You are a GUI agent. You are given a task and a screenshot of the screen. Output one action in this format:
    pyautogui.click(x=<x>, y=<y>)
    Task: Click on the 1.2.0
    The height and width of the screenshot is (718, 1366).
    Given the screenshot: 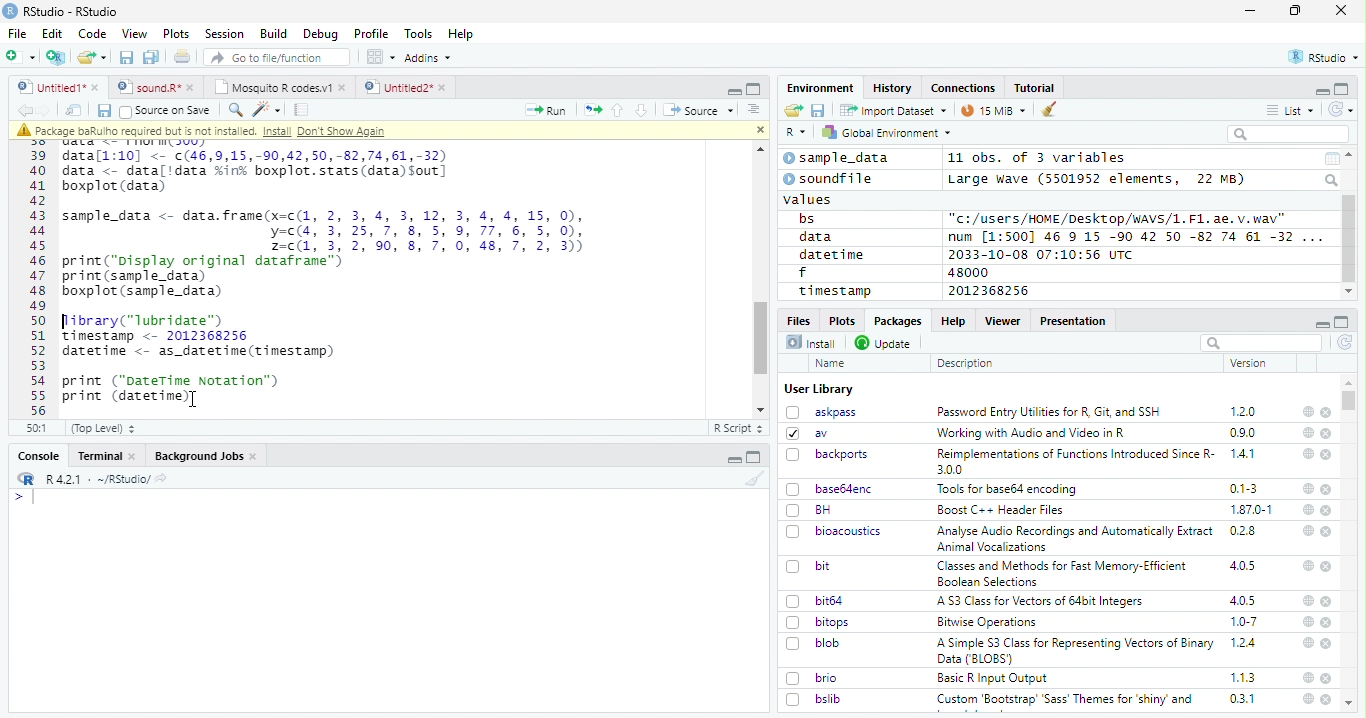 What is the action you would take?
    pyautogui.click(x=1245, y=411)
    